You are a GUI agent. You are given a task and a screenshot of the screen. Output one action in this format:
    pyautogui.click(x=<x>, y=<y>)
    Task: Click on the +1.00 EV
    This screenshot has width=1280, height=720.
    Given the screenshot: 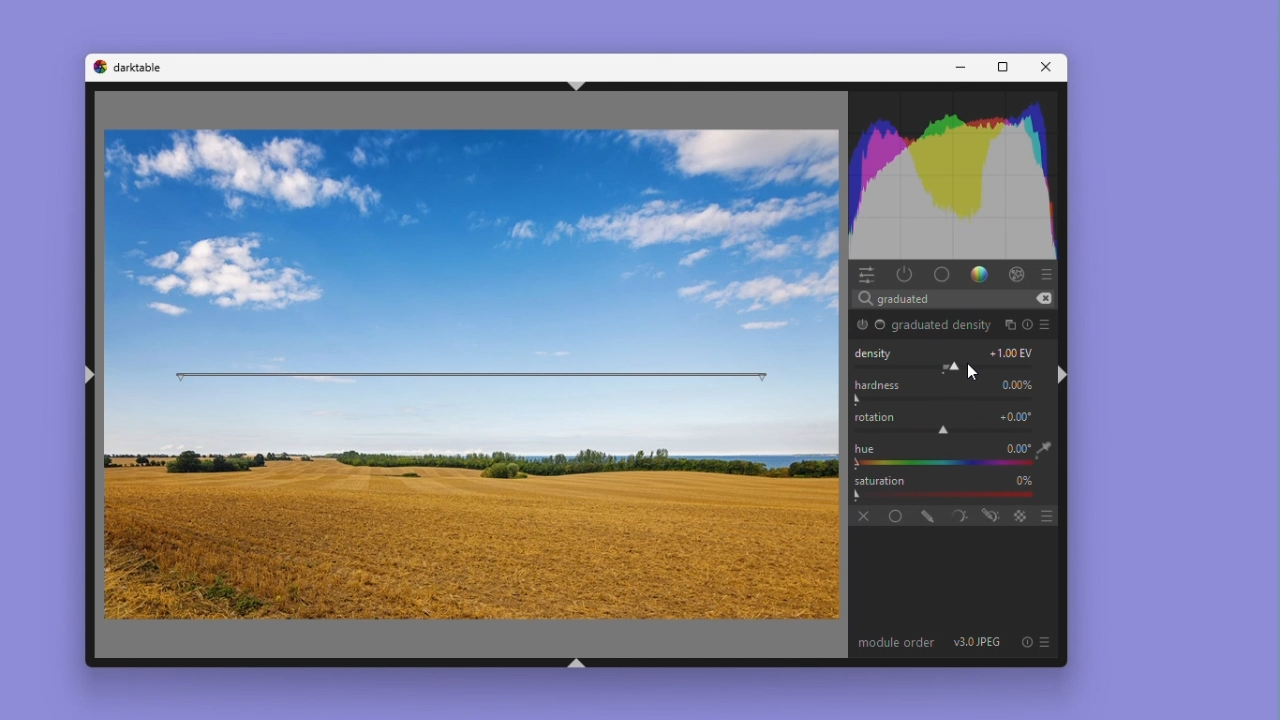 What is the action you would take?
    pyautogui.click(x=1013, y=352)
    